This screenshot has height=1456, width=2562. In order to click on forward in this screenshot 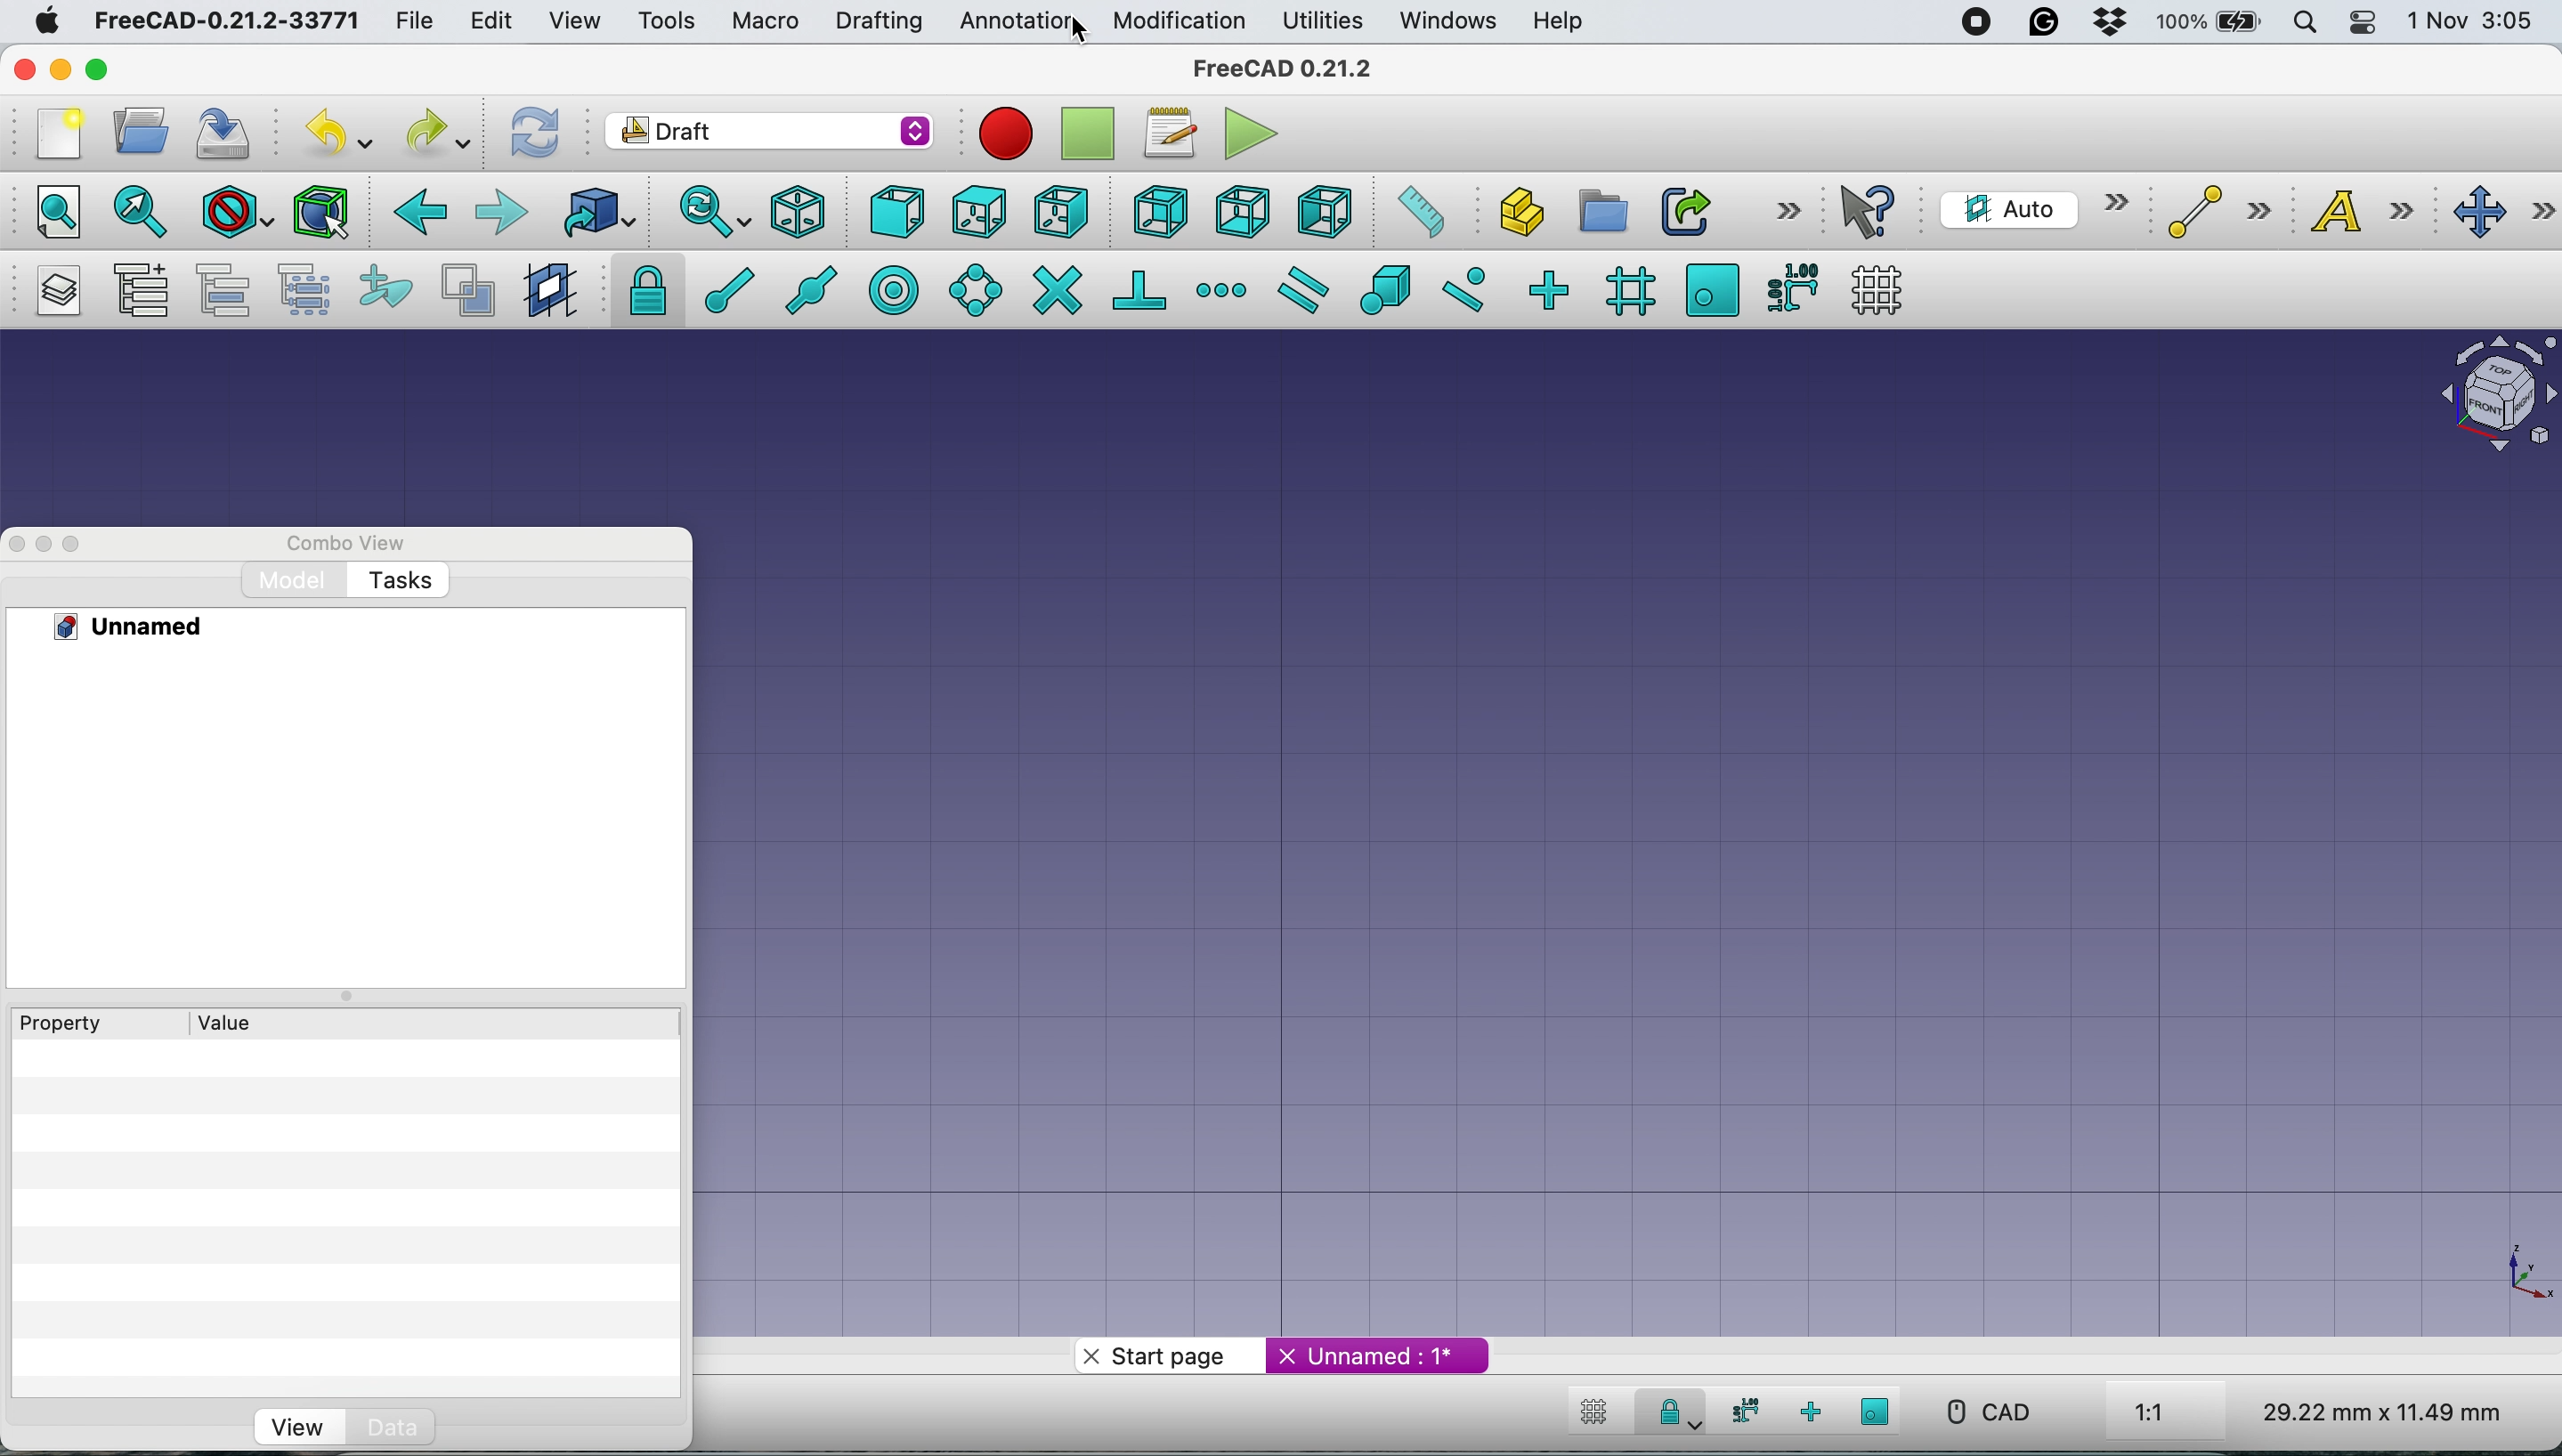, I will do `click(499, 213)`.